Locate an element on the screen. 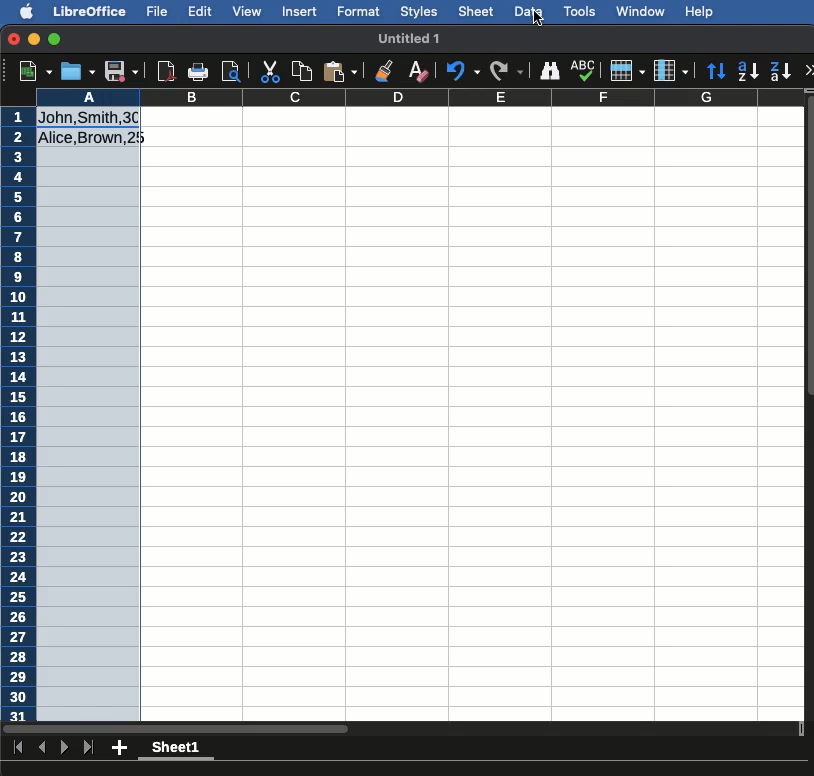 This screenshot has width=814, height=776. Columns is located at coordinates (671, 69).